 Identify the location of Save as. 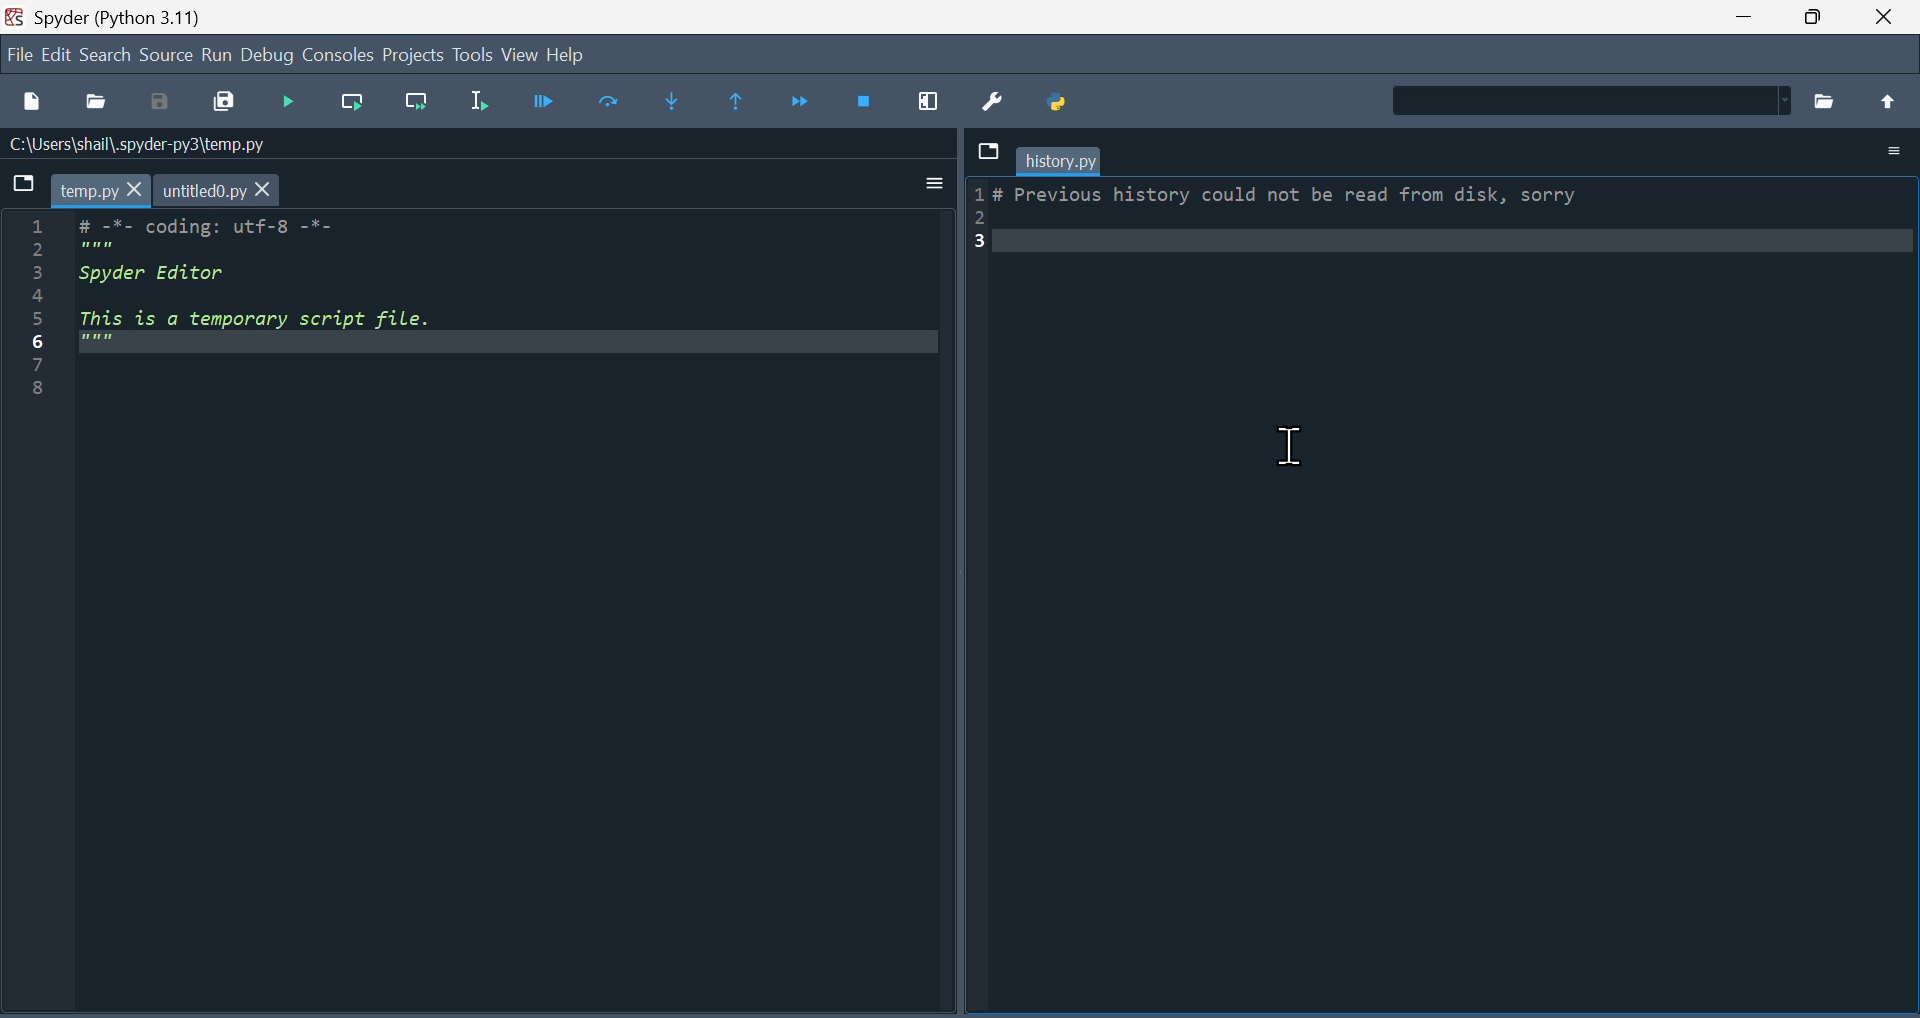
(165, 102).